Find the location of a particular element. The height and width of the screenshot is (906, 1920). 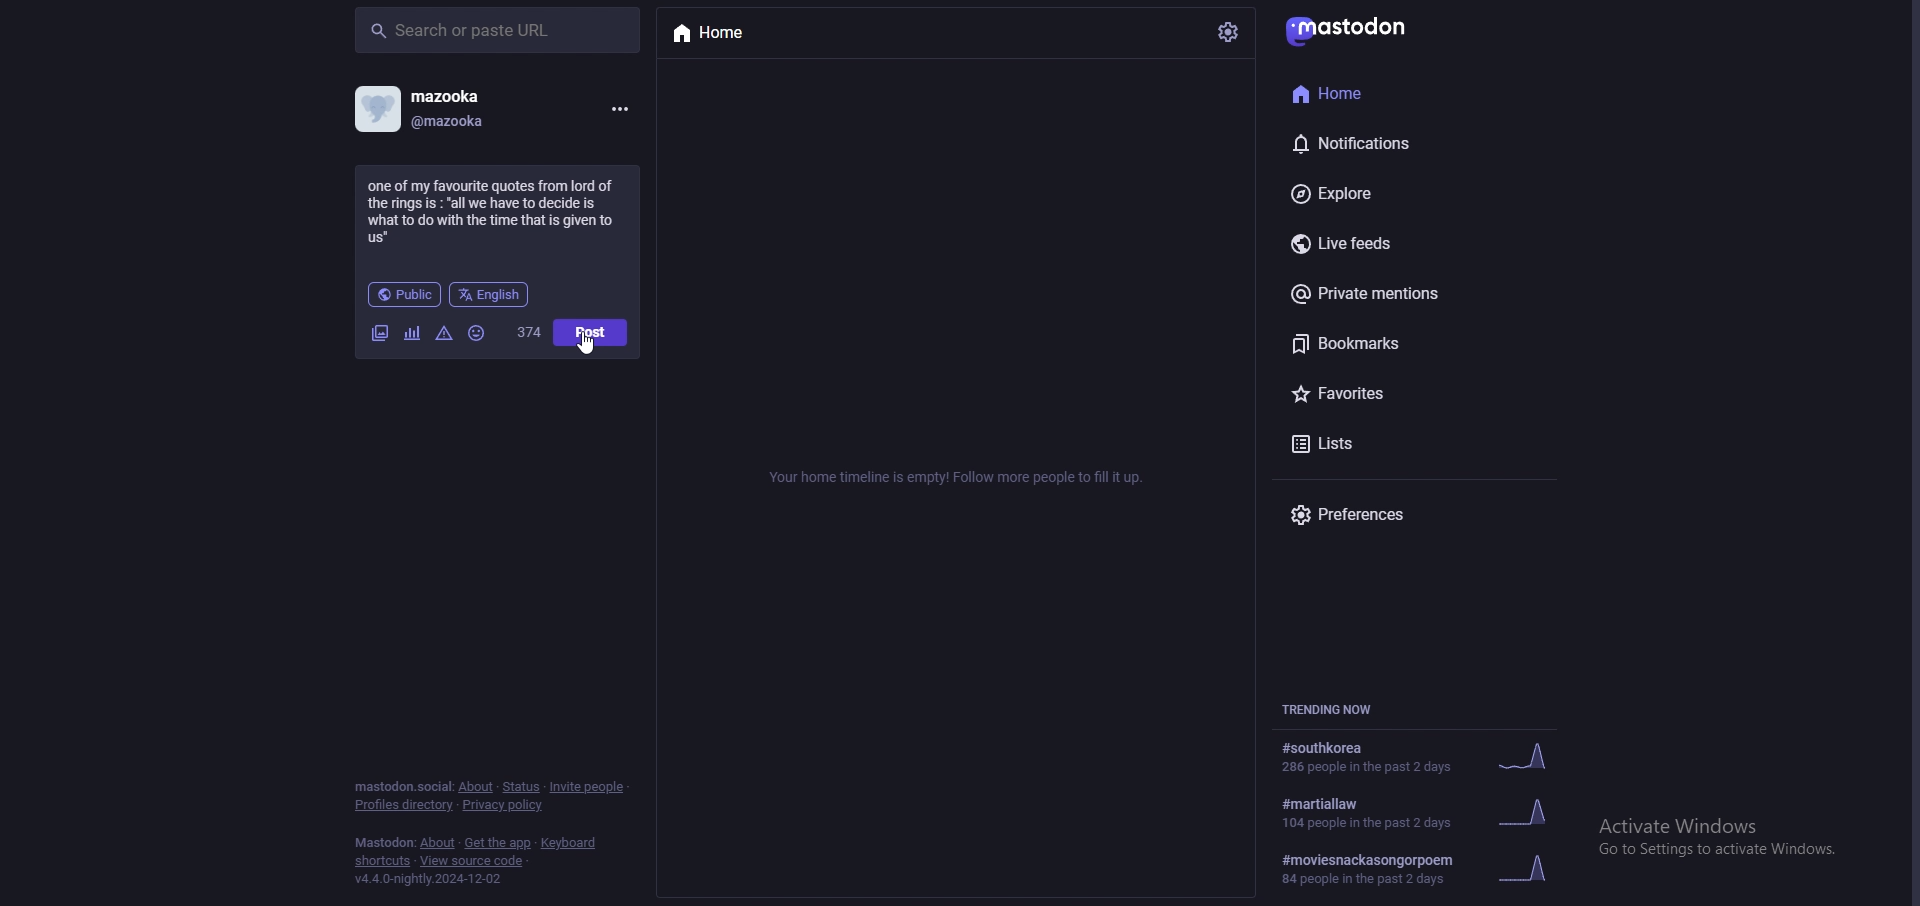

warnings is located at coordinates (444, 334).